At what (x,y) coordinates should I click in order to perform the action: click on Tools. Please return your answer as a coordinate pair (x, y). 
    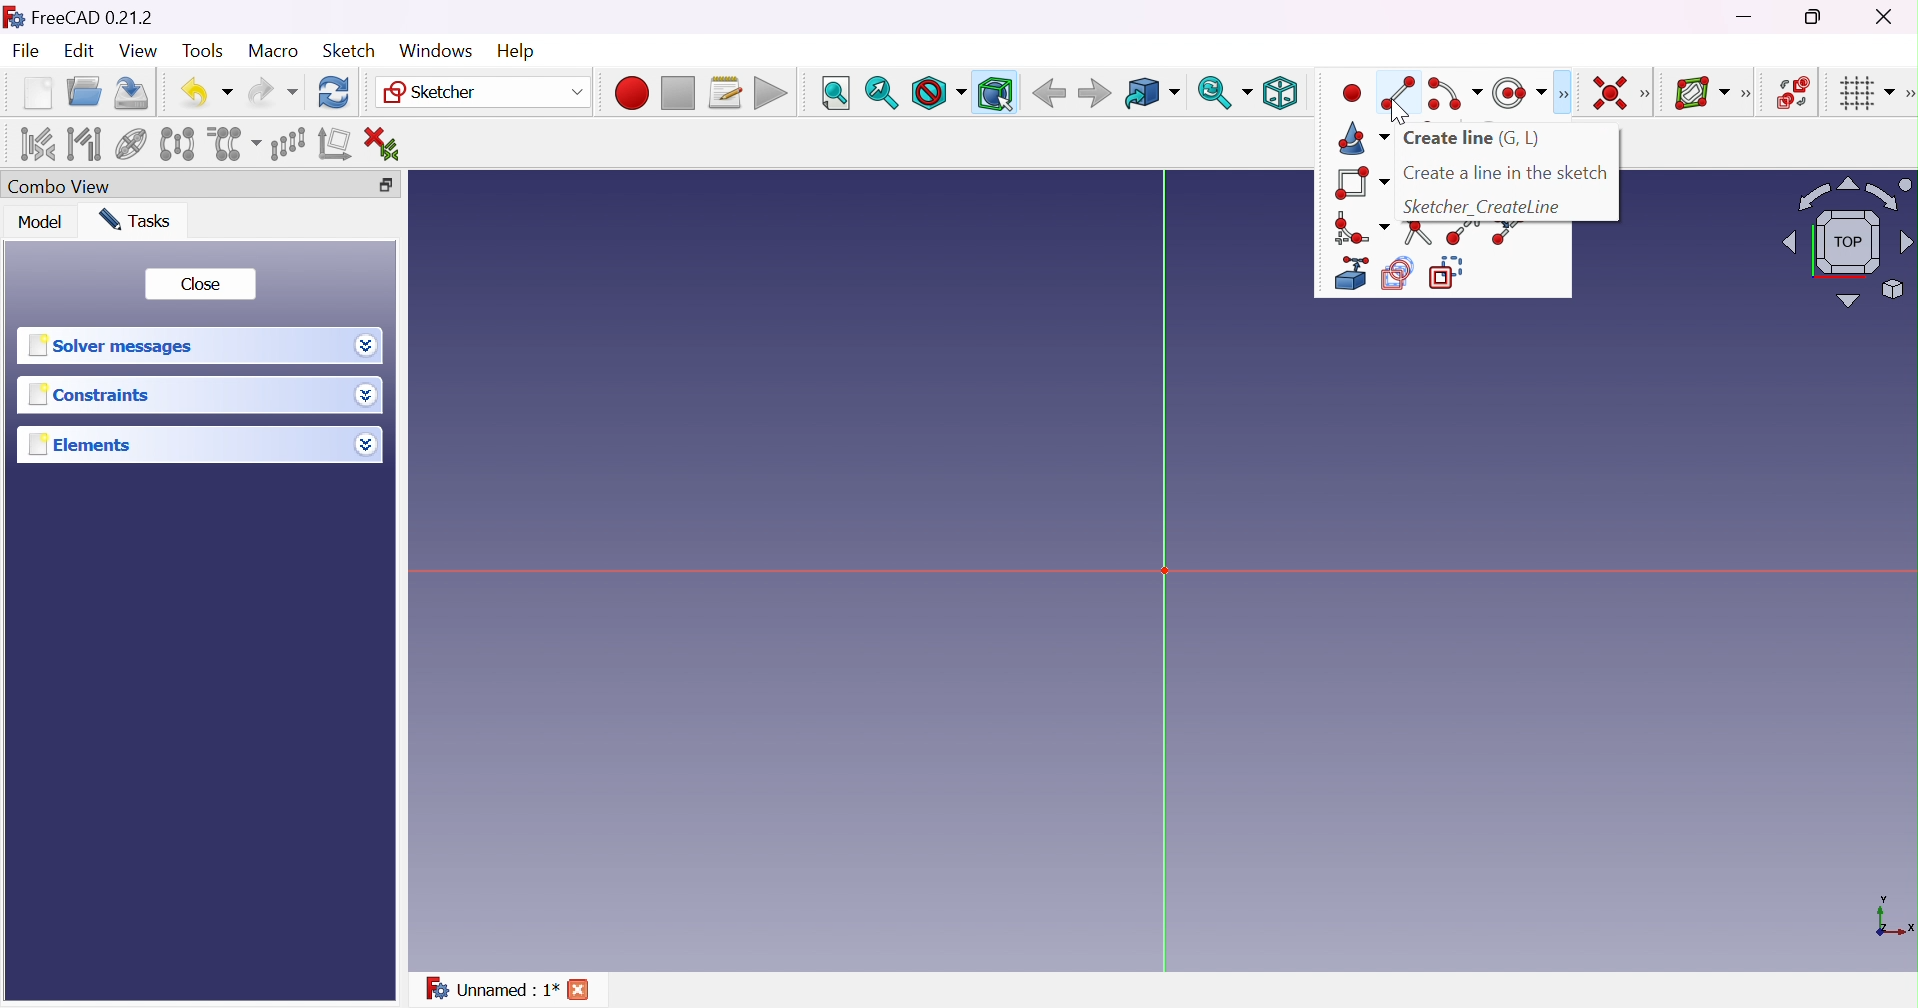
    Looking at the image, I should click on (202, 52).